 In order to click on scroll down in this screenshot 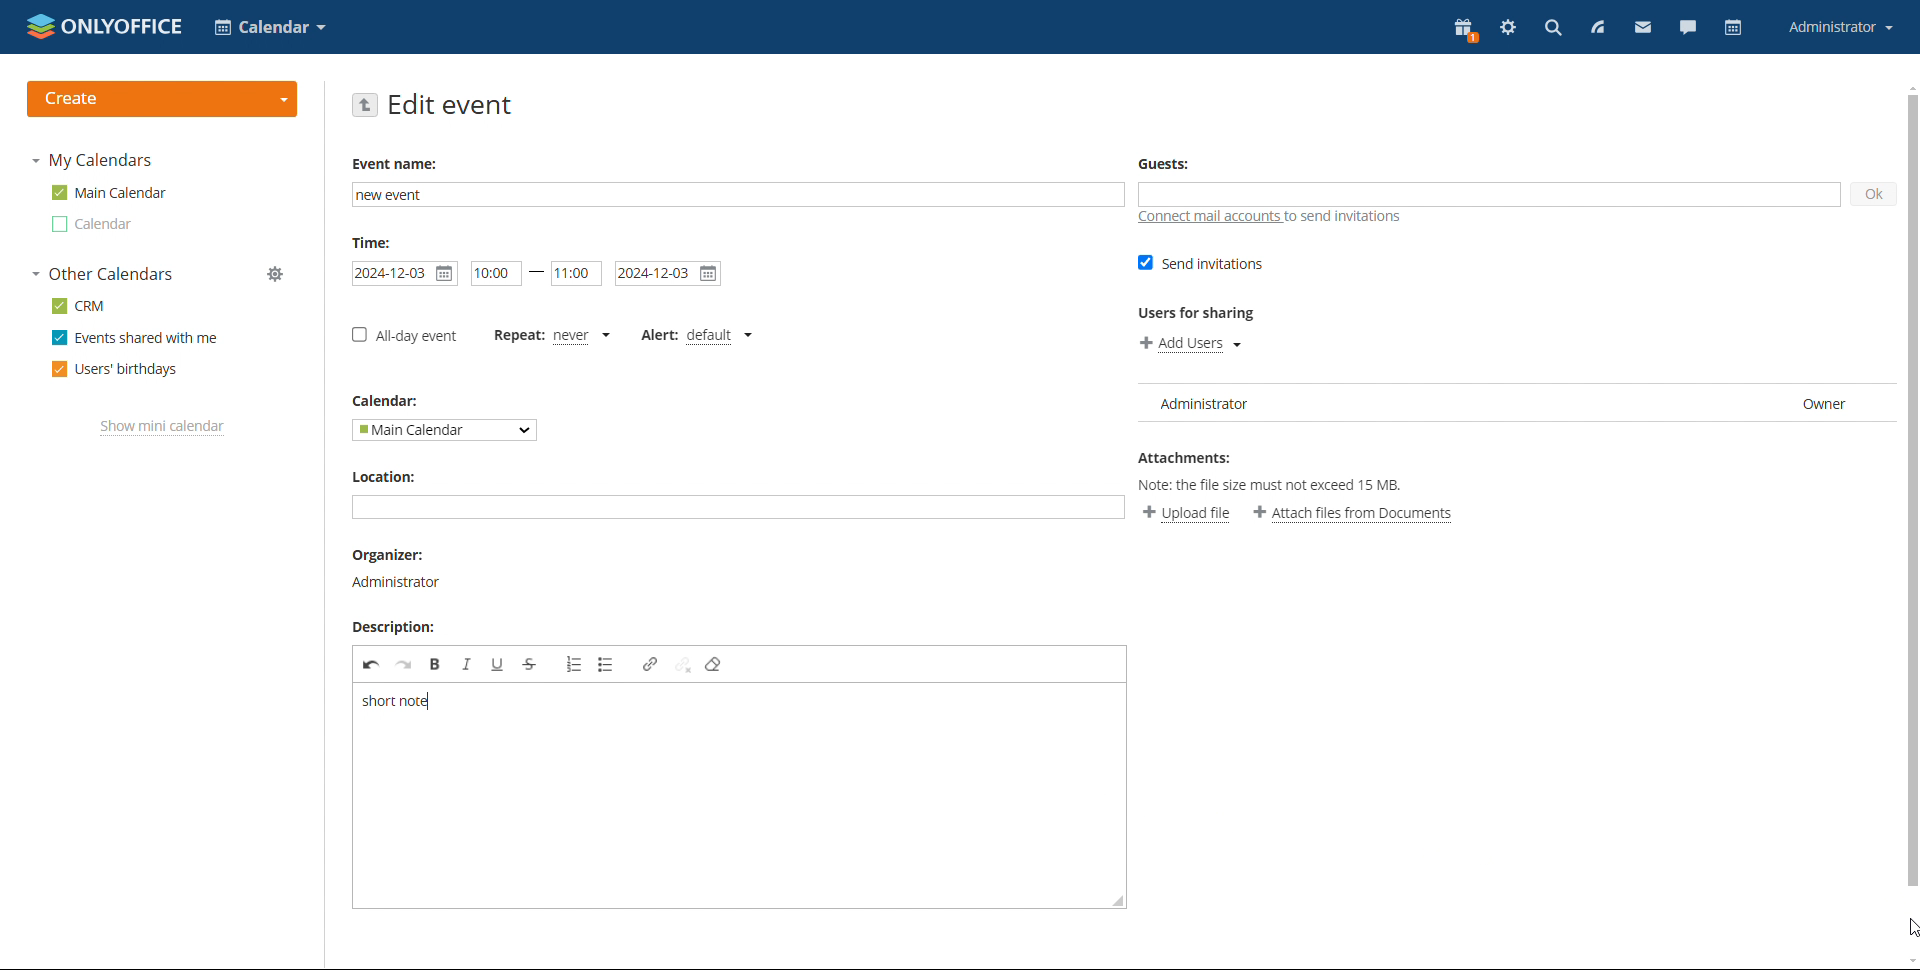, I will do `click(1908, 961)`.